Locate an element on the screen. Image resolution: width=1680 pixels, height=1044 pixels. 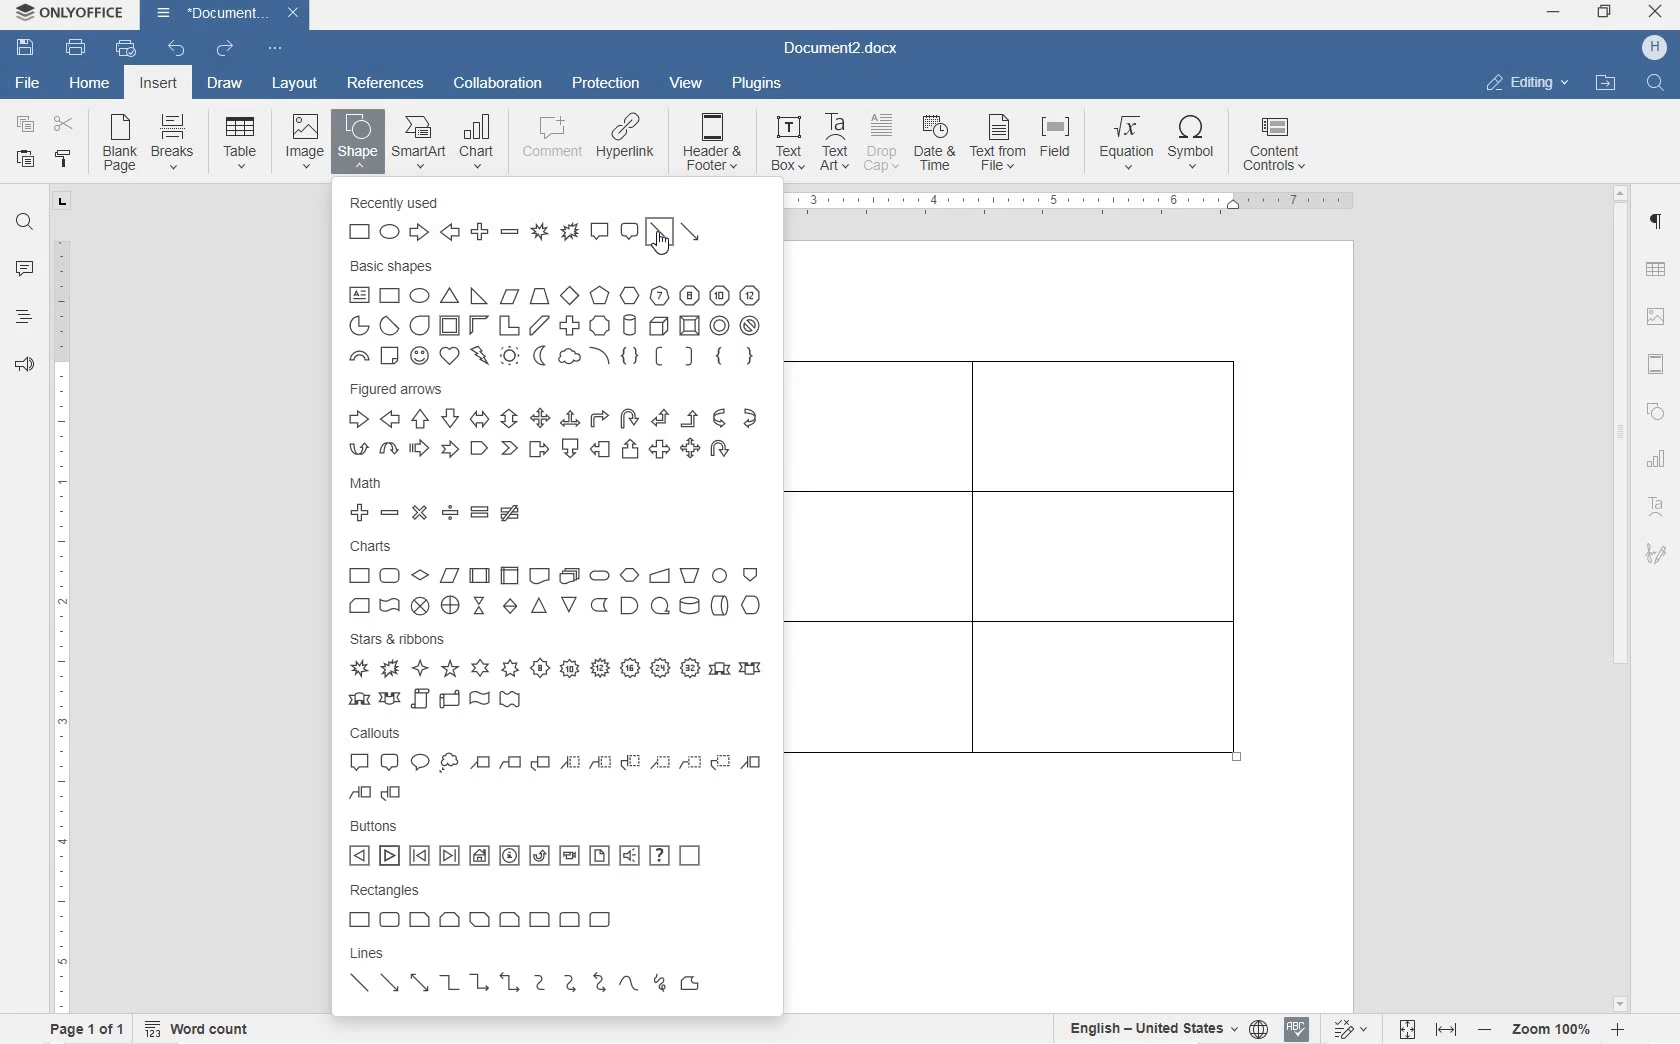
TEXT ART is located at coordinates (832, 144).